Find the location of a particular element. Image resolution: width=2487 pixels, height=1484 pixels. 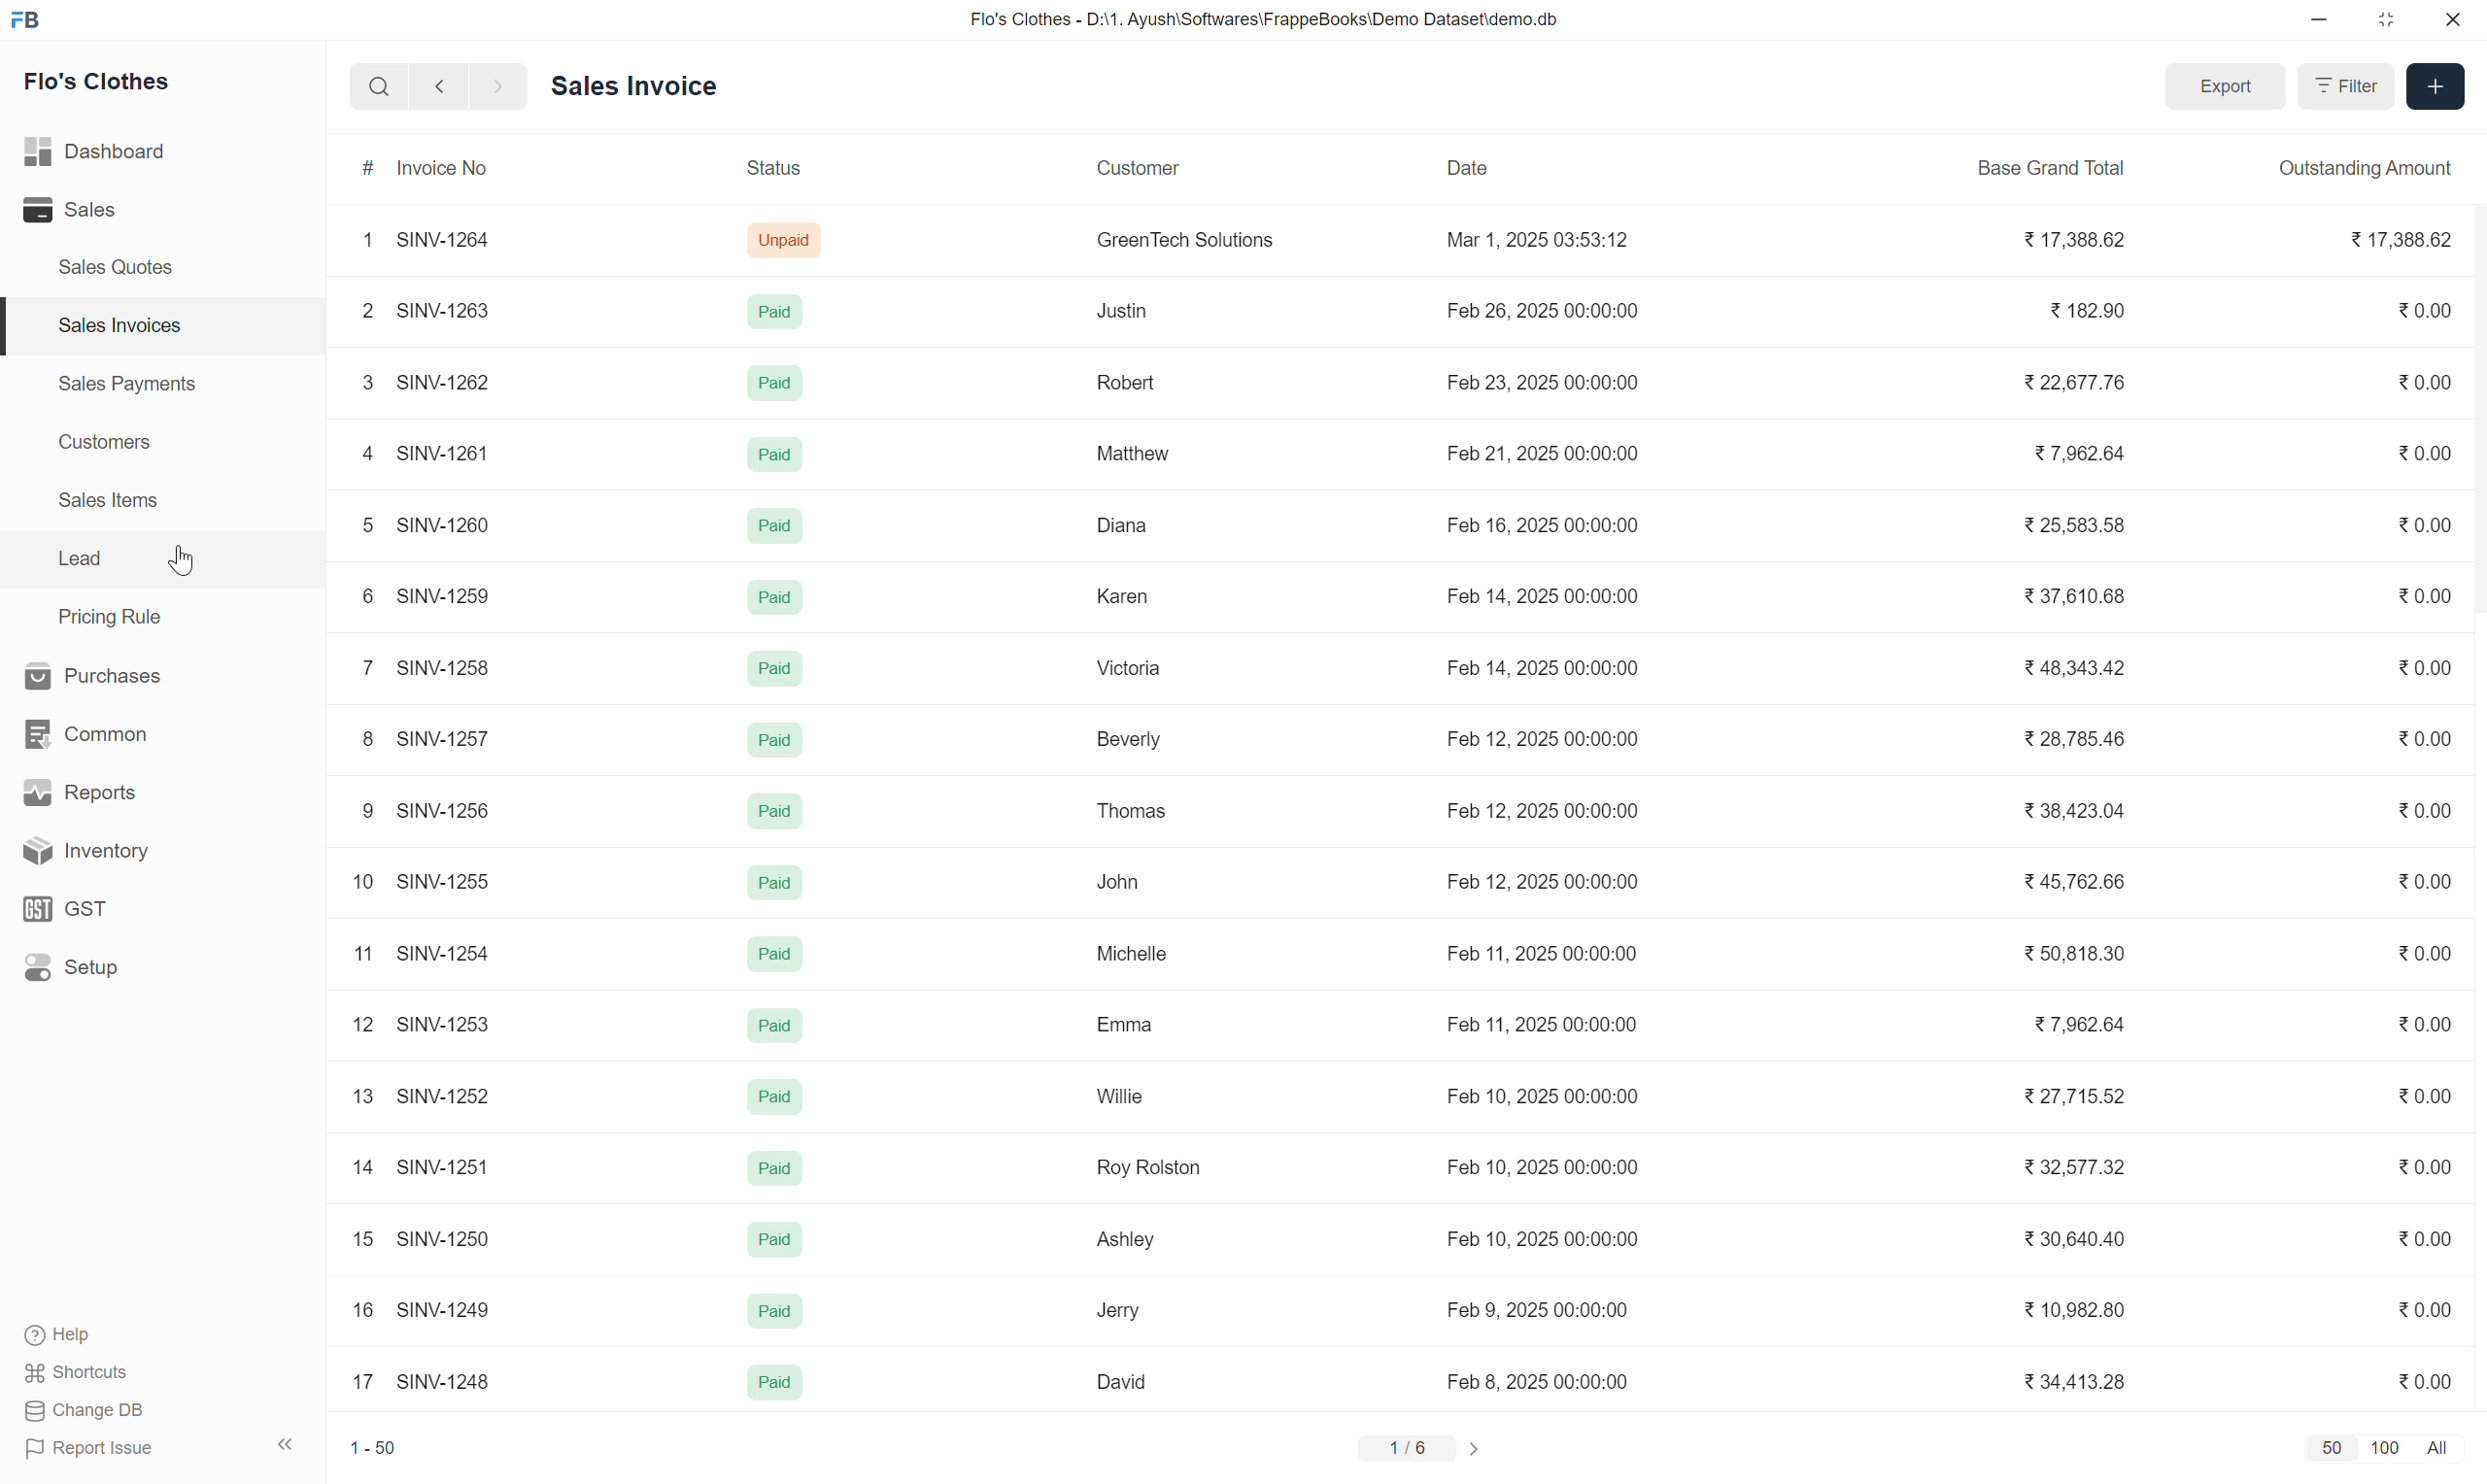

Paid is located at coordinates (770, 1098).